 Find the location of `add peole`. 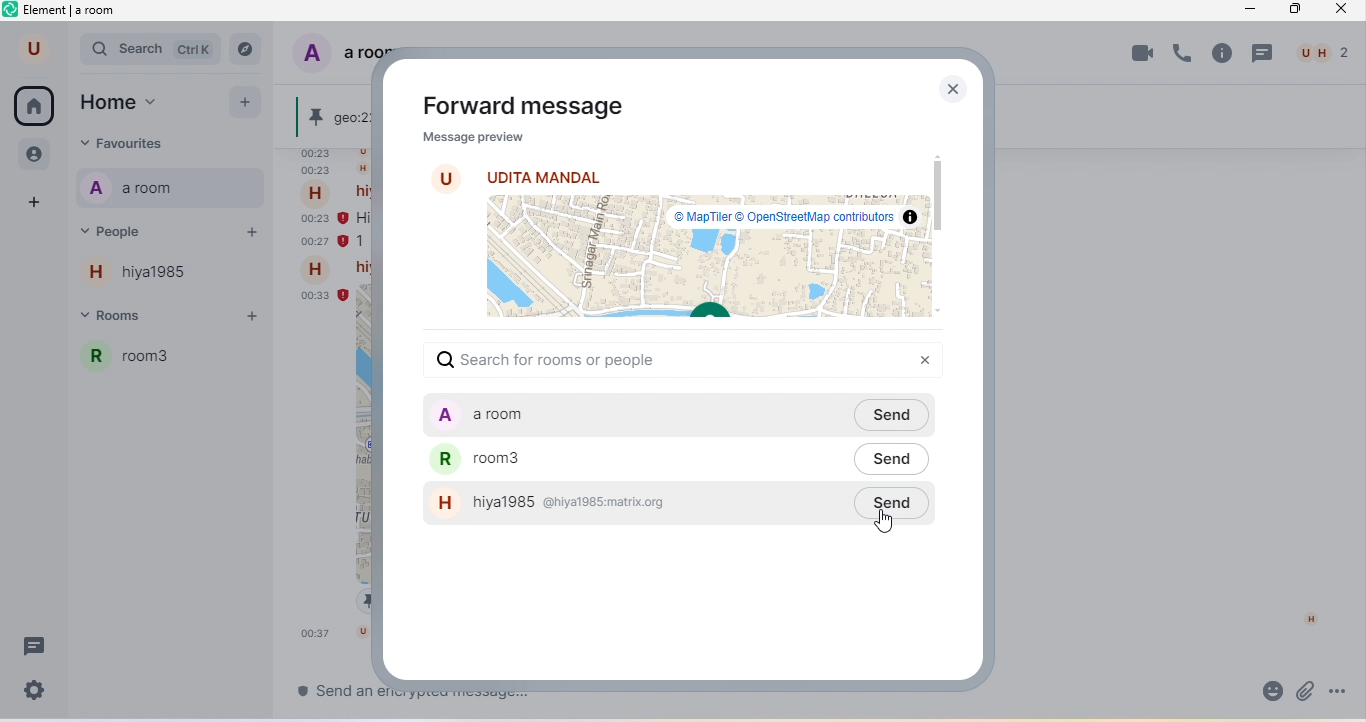

add peole is located at coordinates (250, 236).